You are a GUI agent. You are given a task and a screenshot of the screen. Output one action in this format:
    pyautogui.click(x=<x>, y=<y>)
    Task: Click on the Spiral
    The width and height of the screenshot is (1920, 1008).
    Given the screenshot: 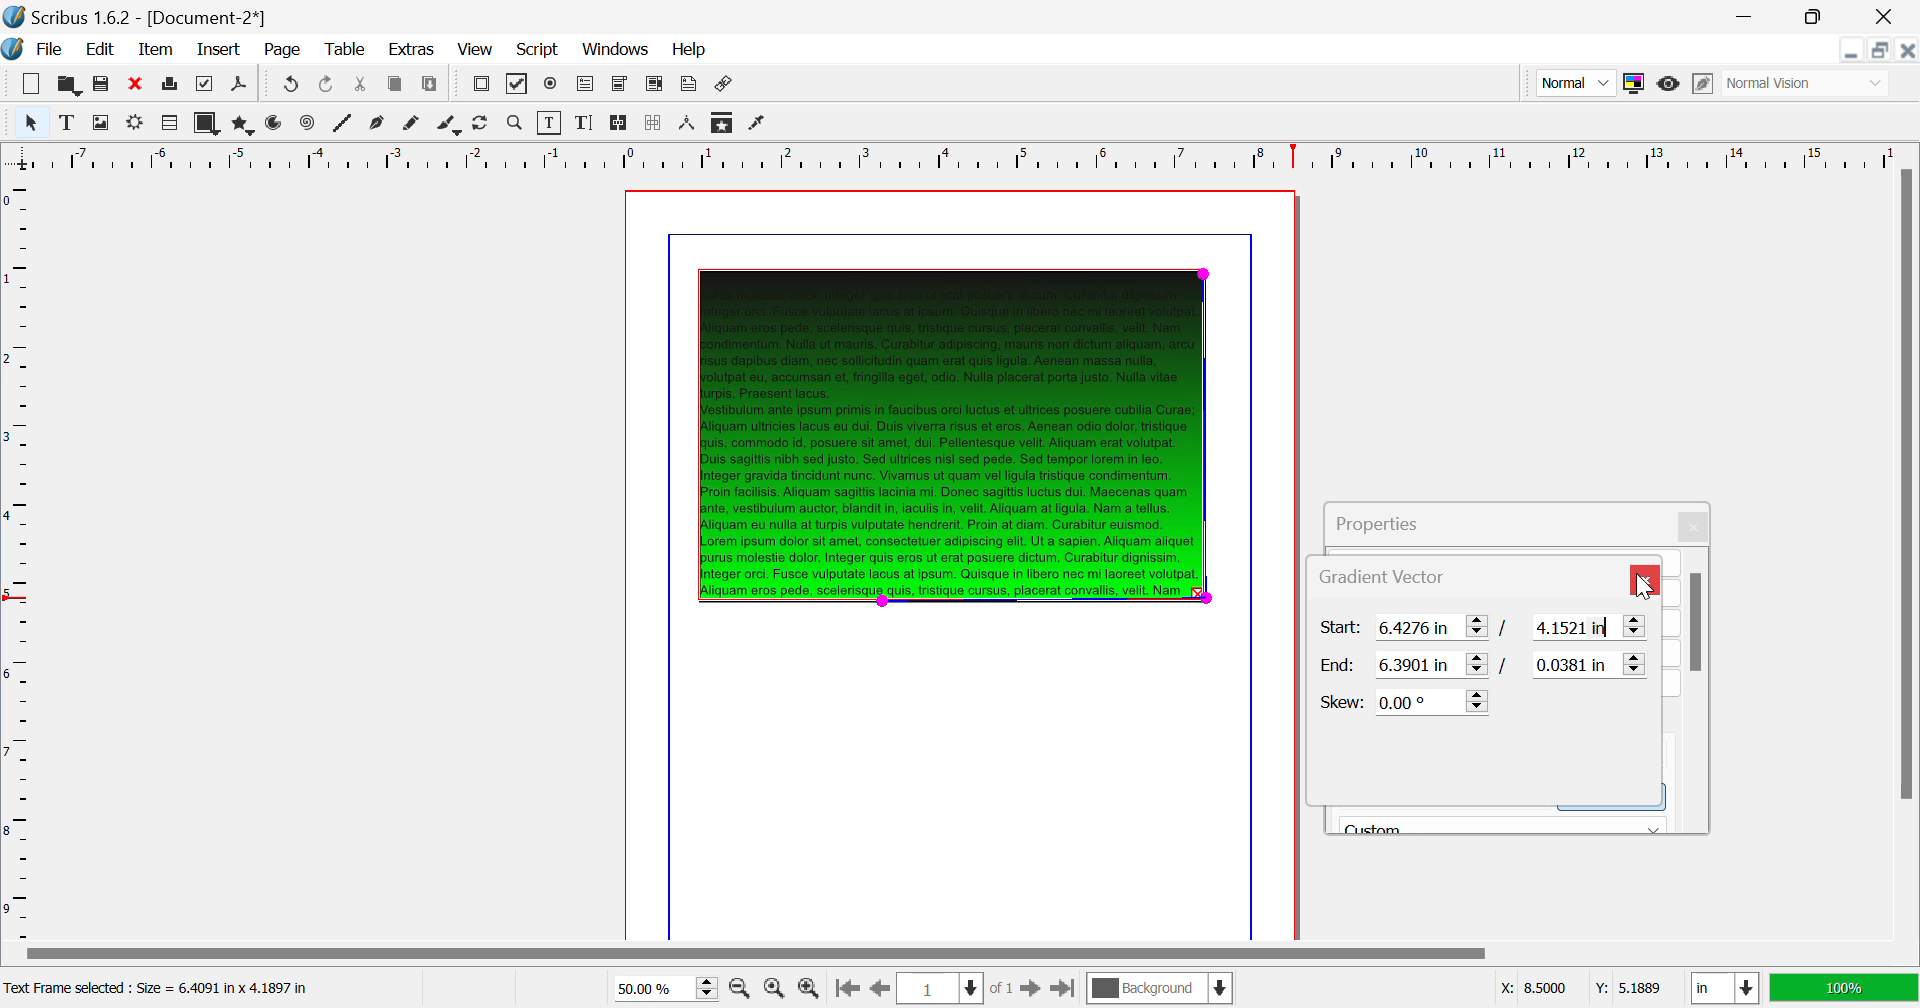 What is the action you would take?
    pyautogui.click(x=307, y=124)
    